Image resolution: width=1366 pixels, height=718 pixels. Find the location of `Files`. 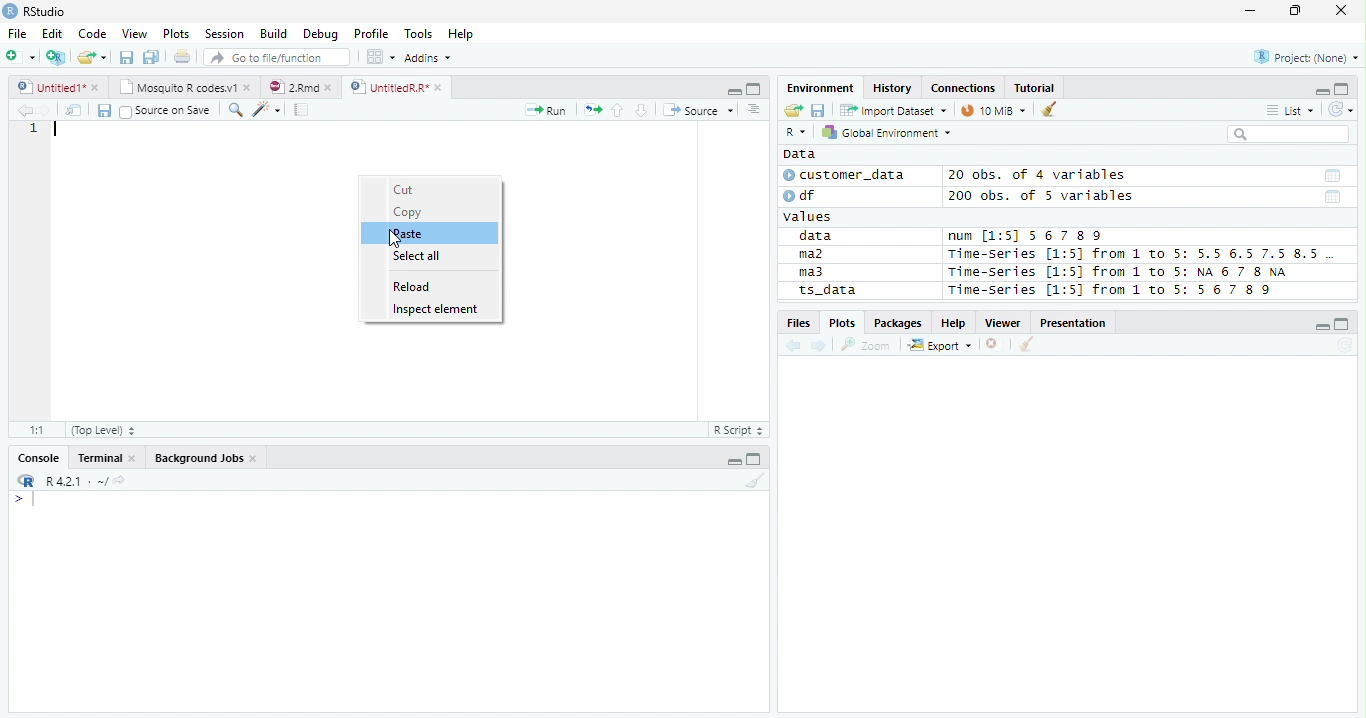

Files is located at coordinates (798, 323).